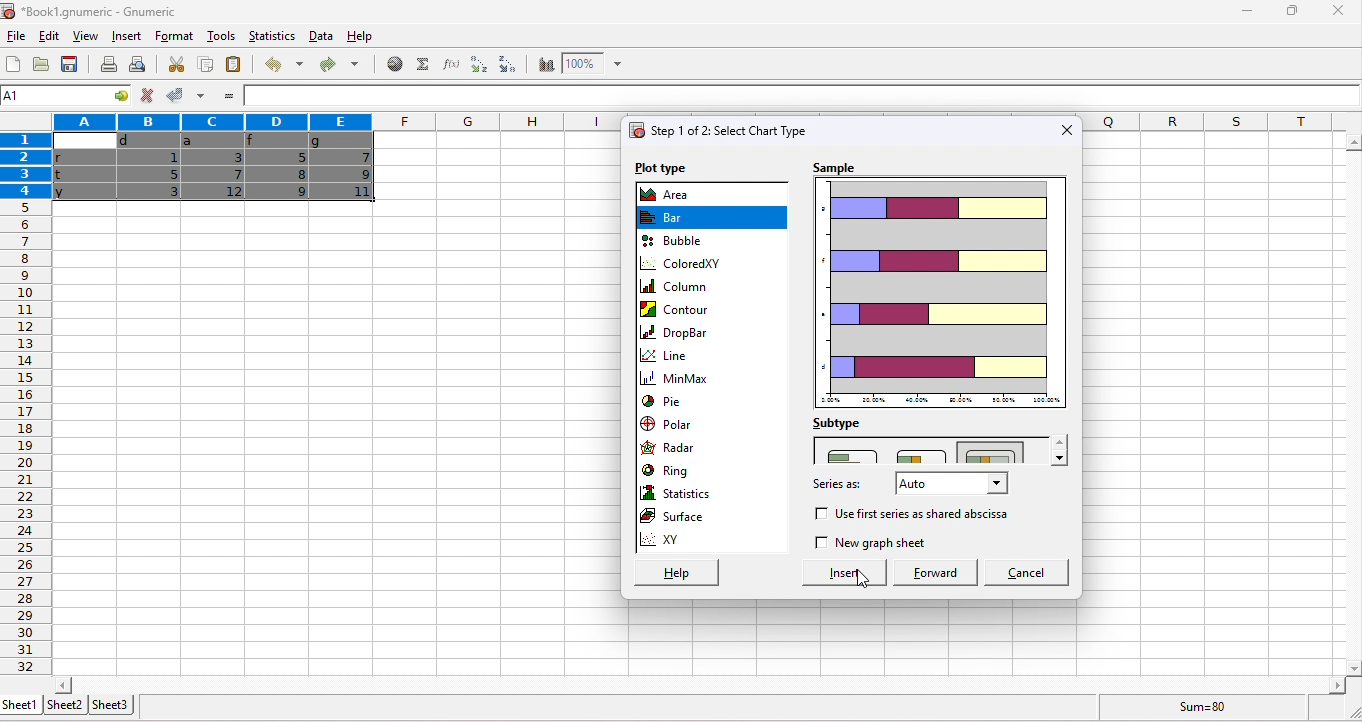 The image size is (1362, 722). I want to click on open, so click(43, 65).